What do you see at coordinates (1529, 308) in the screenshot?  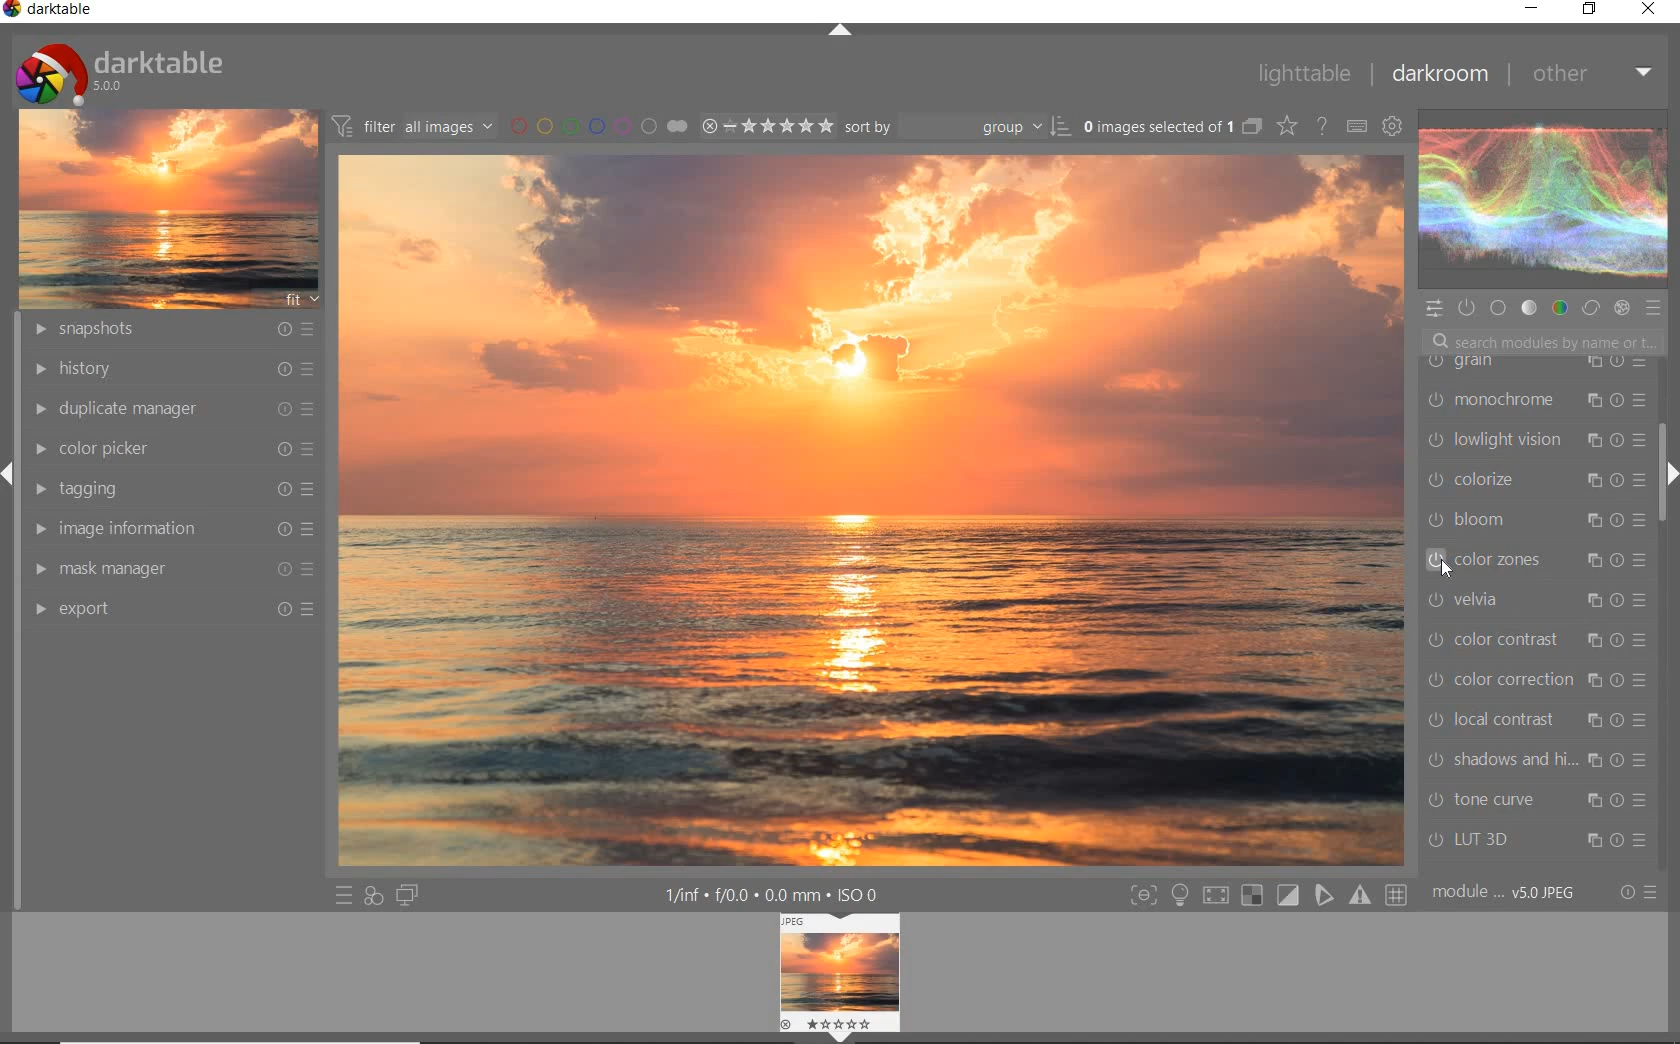 I see `TONE ` at bounding box center [1529, 308].